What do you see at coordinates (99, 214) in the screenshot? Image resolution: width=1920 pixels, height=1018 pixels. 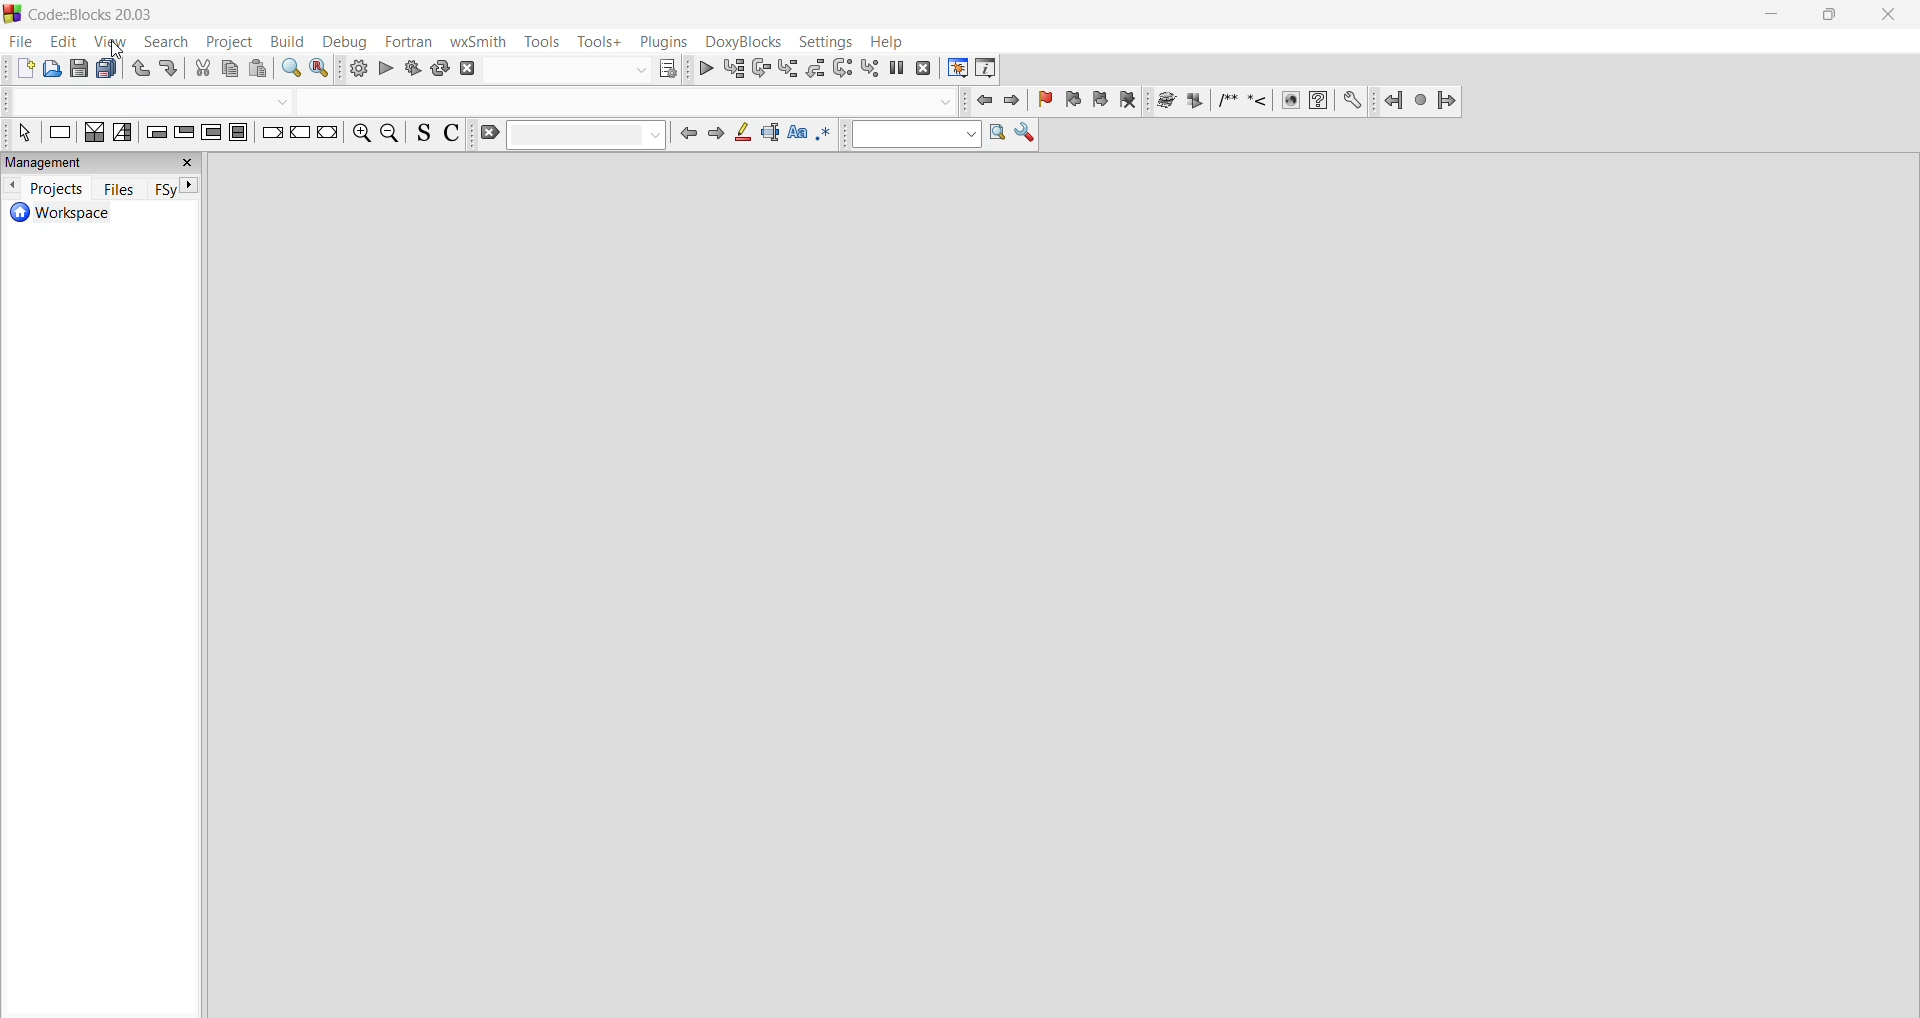 I see `workspace` at bounding box center [99, 214].